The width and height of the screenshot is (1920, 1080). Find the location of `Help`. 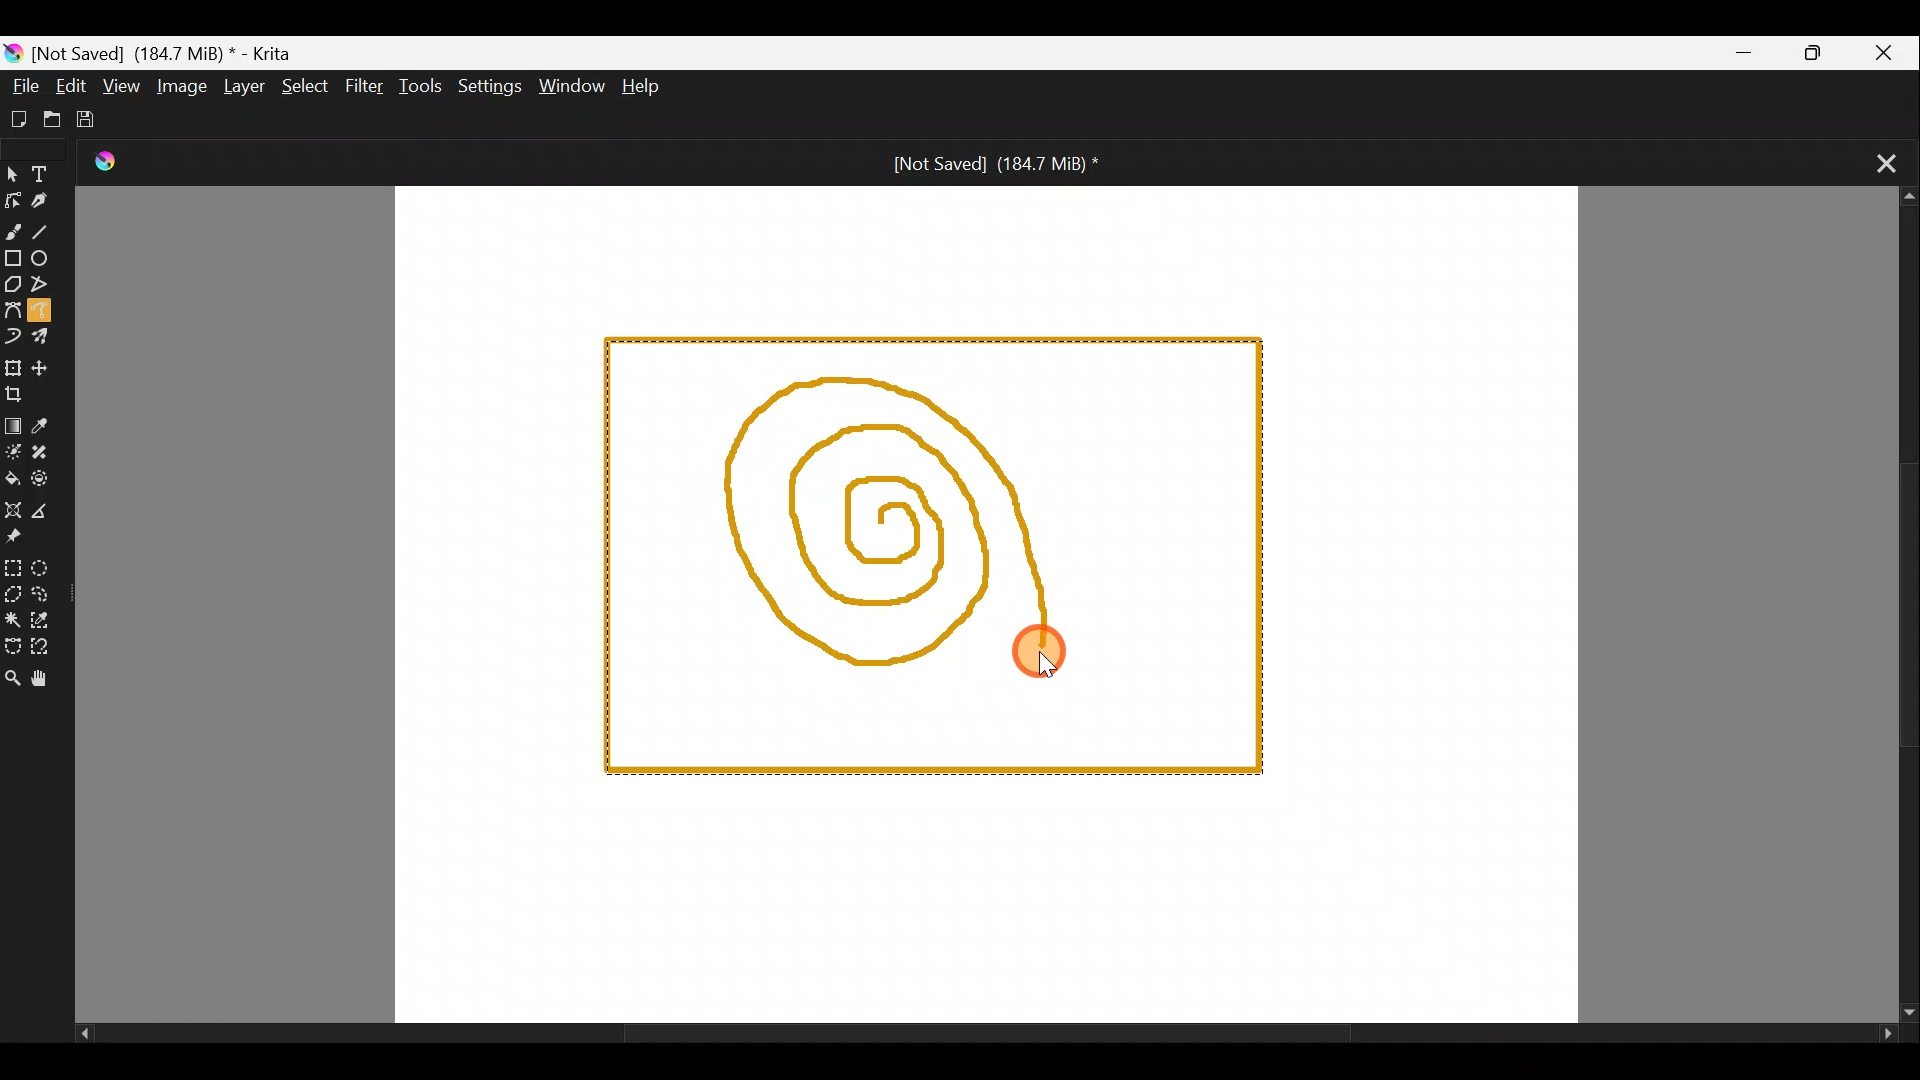

Help is located at coordinates (653, 85).